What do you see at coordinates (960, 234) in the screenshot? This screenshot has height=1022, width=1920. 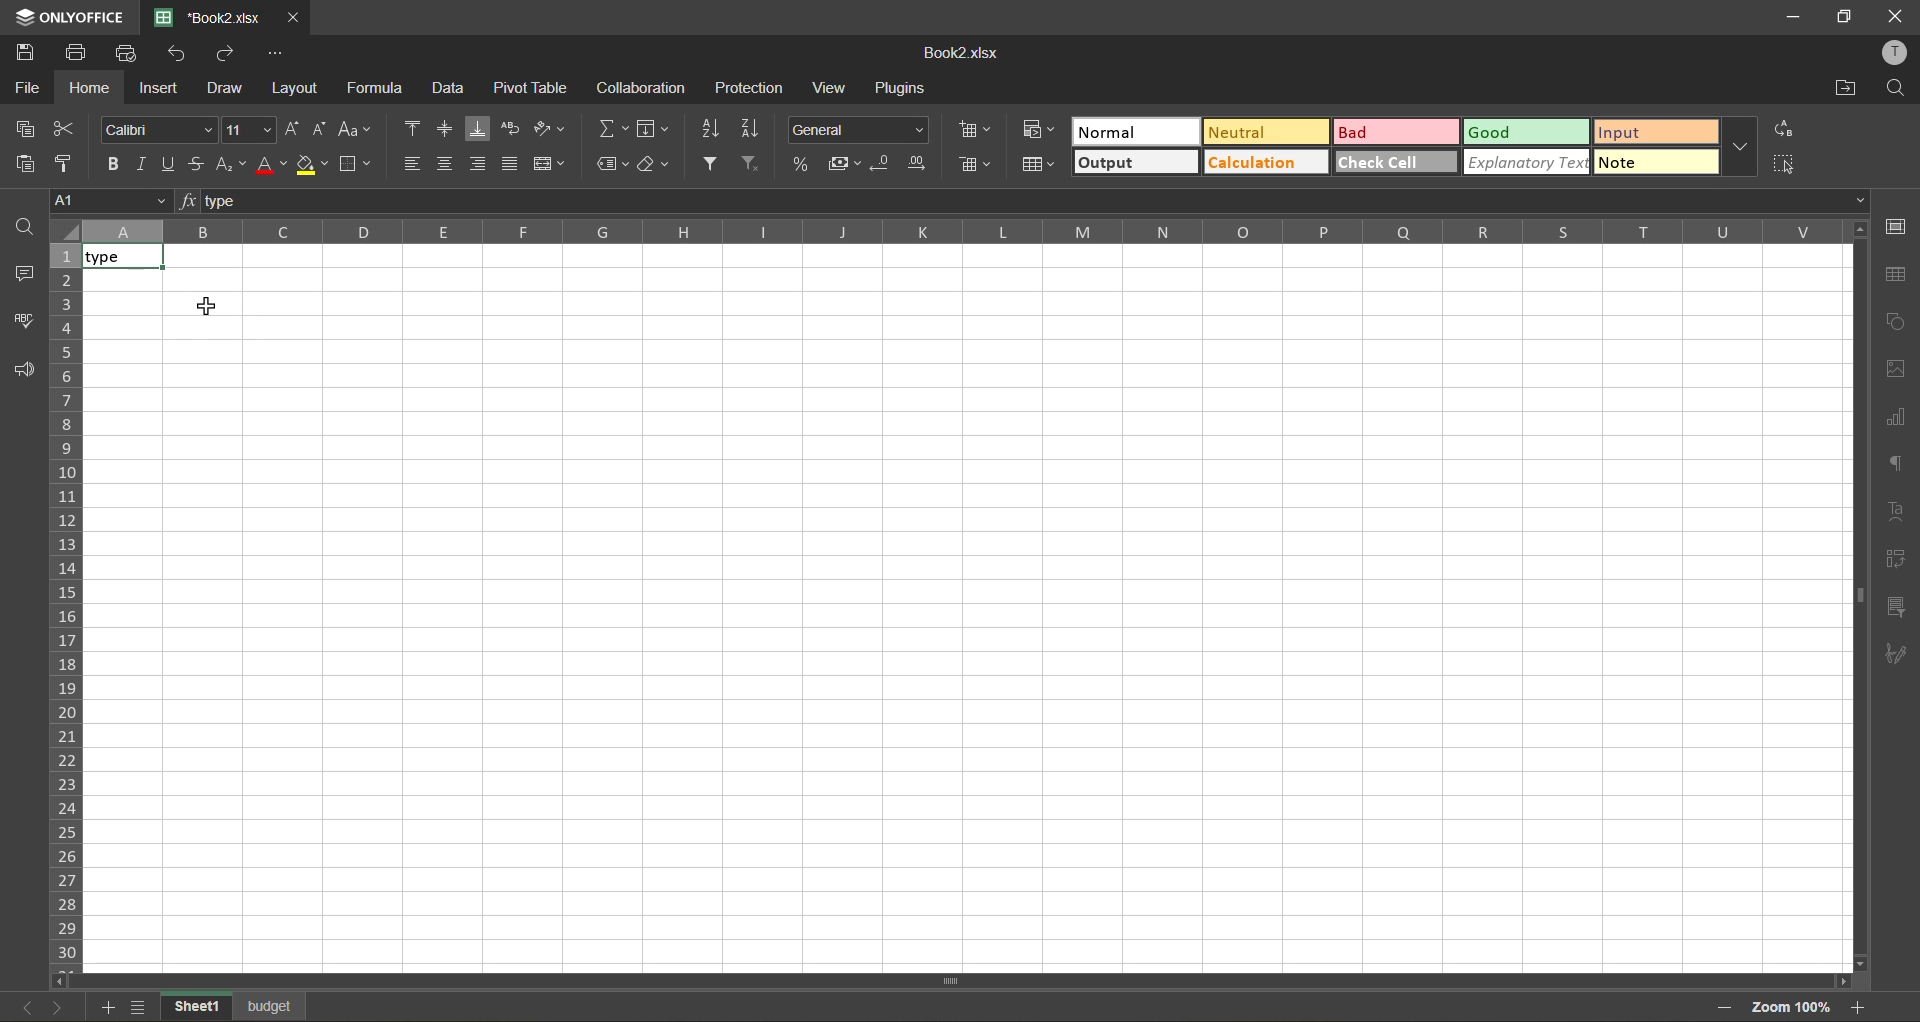 I see `column names` at bounding box center [960, 234].